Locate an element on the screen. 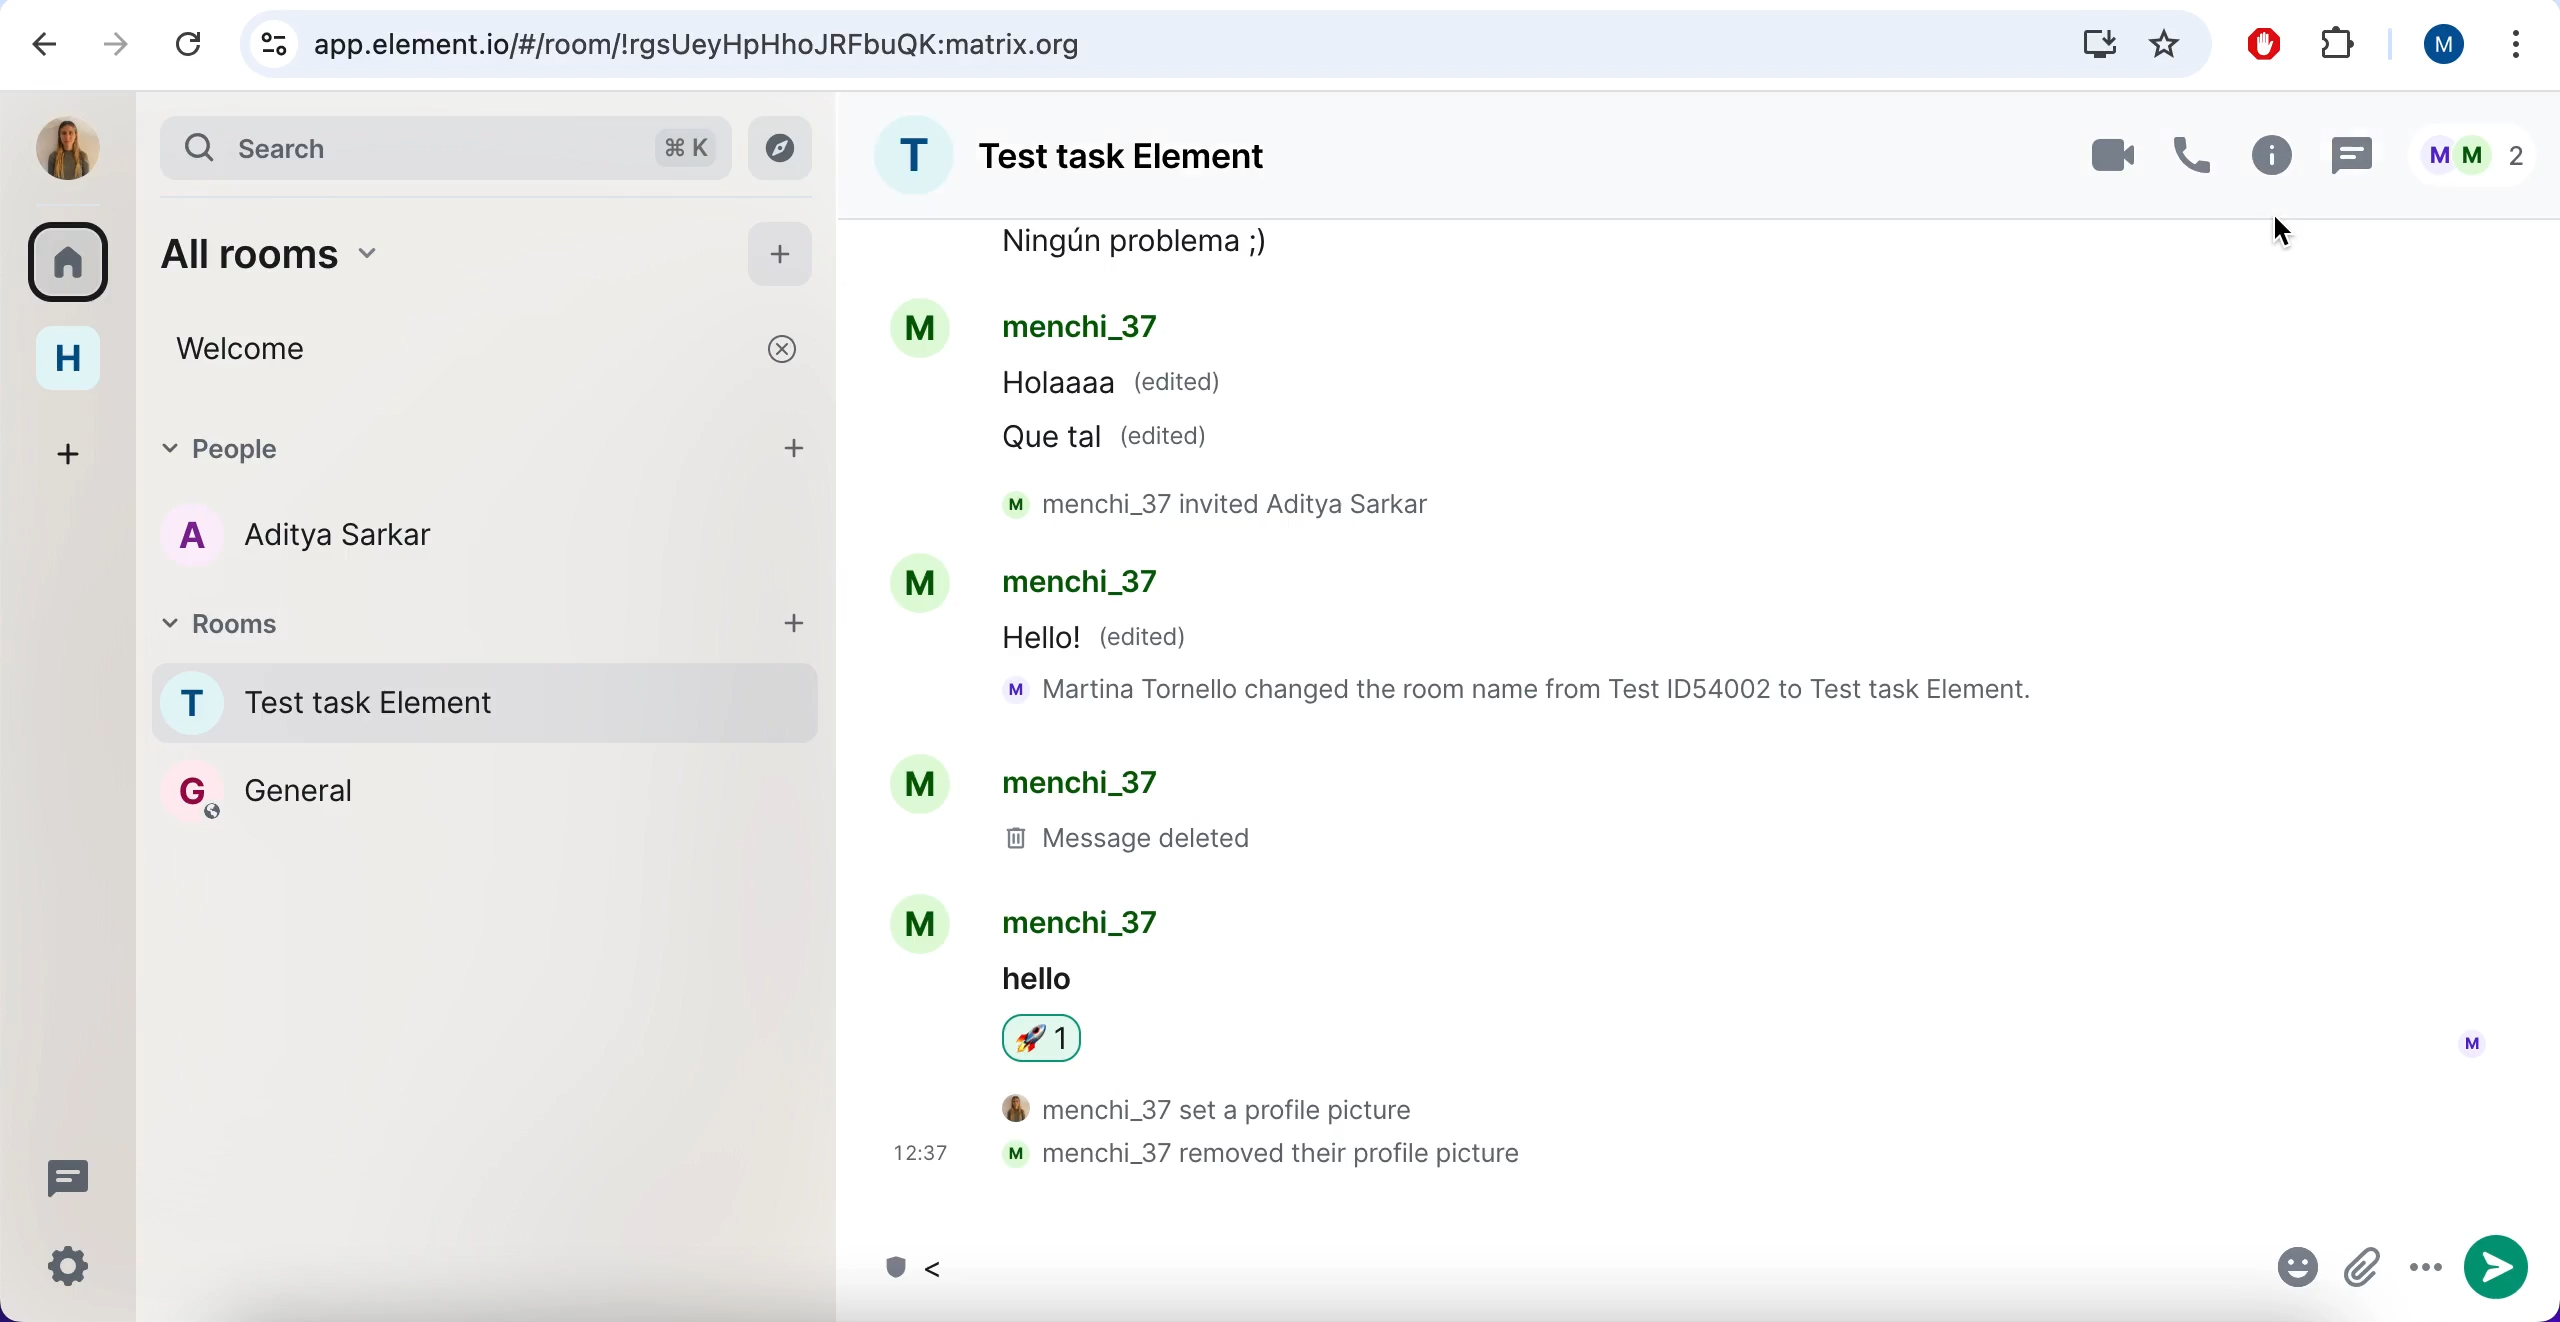 The image size is (2560, 1322).  is located at coordinates (784, 156).